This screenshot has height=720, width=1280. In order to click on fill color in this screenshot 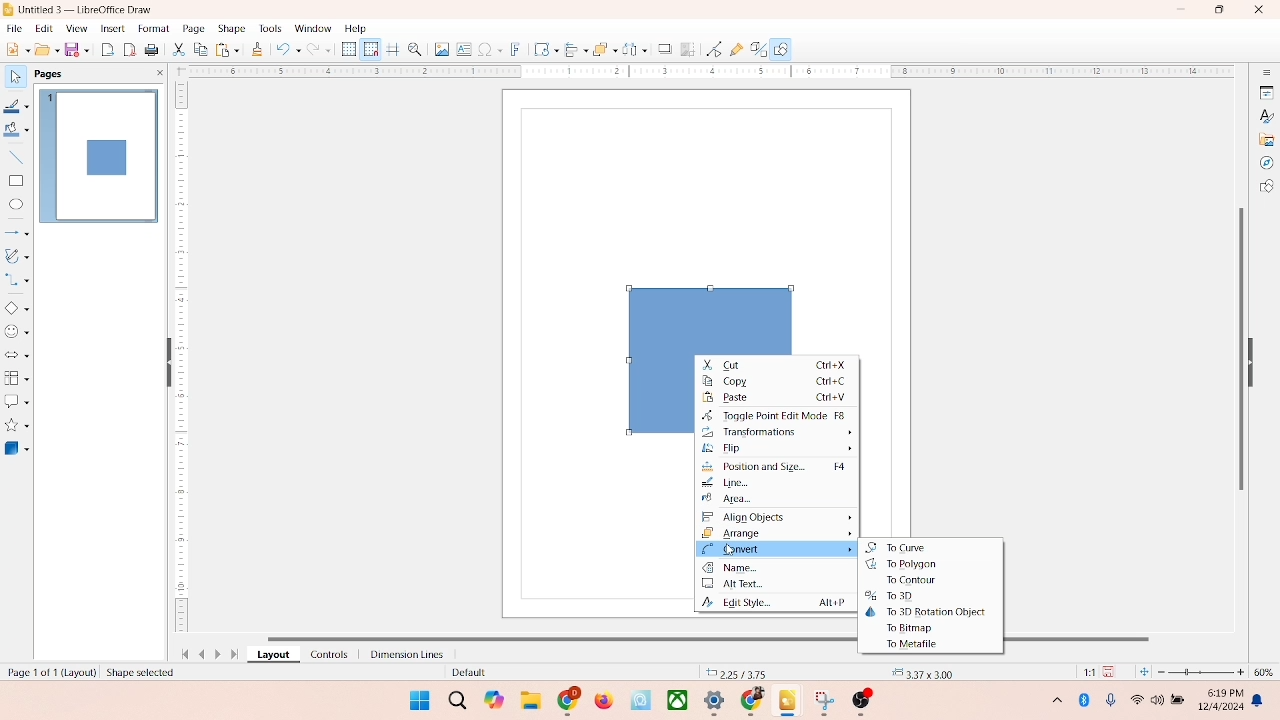, I will do `click(16, 133)`.